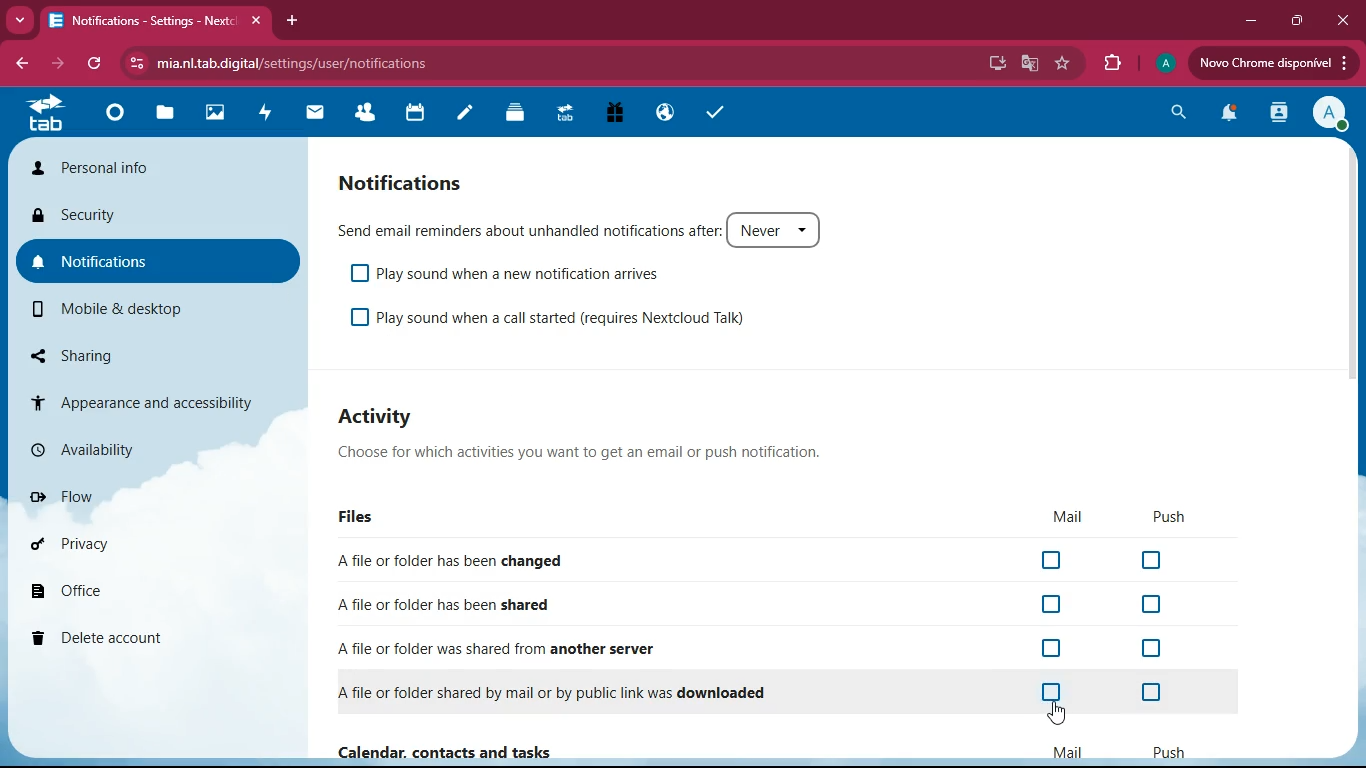  I want to click on off, so click(1053, 561).